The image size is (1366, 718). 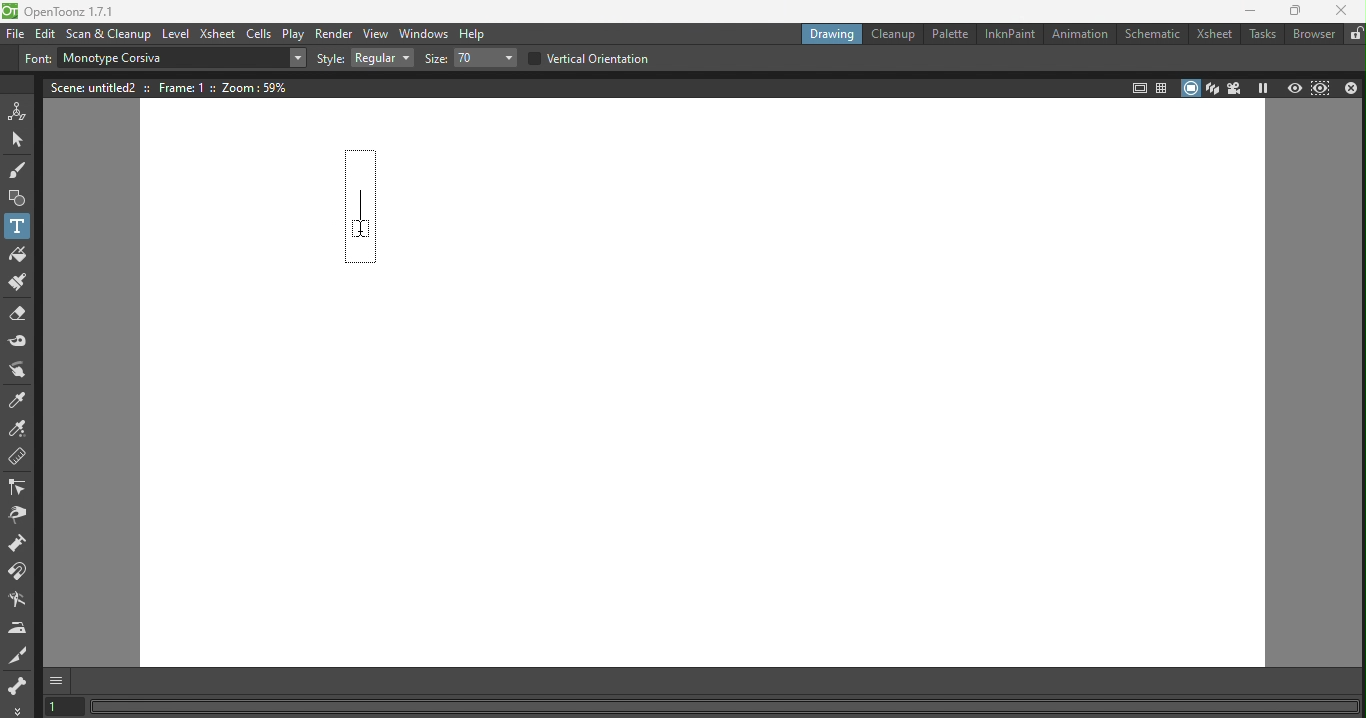 What do you see at coordinates (18, 255) in the screenshot?
I see `Fill tool` at bounding box center [18, 255].